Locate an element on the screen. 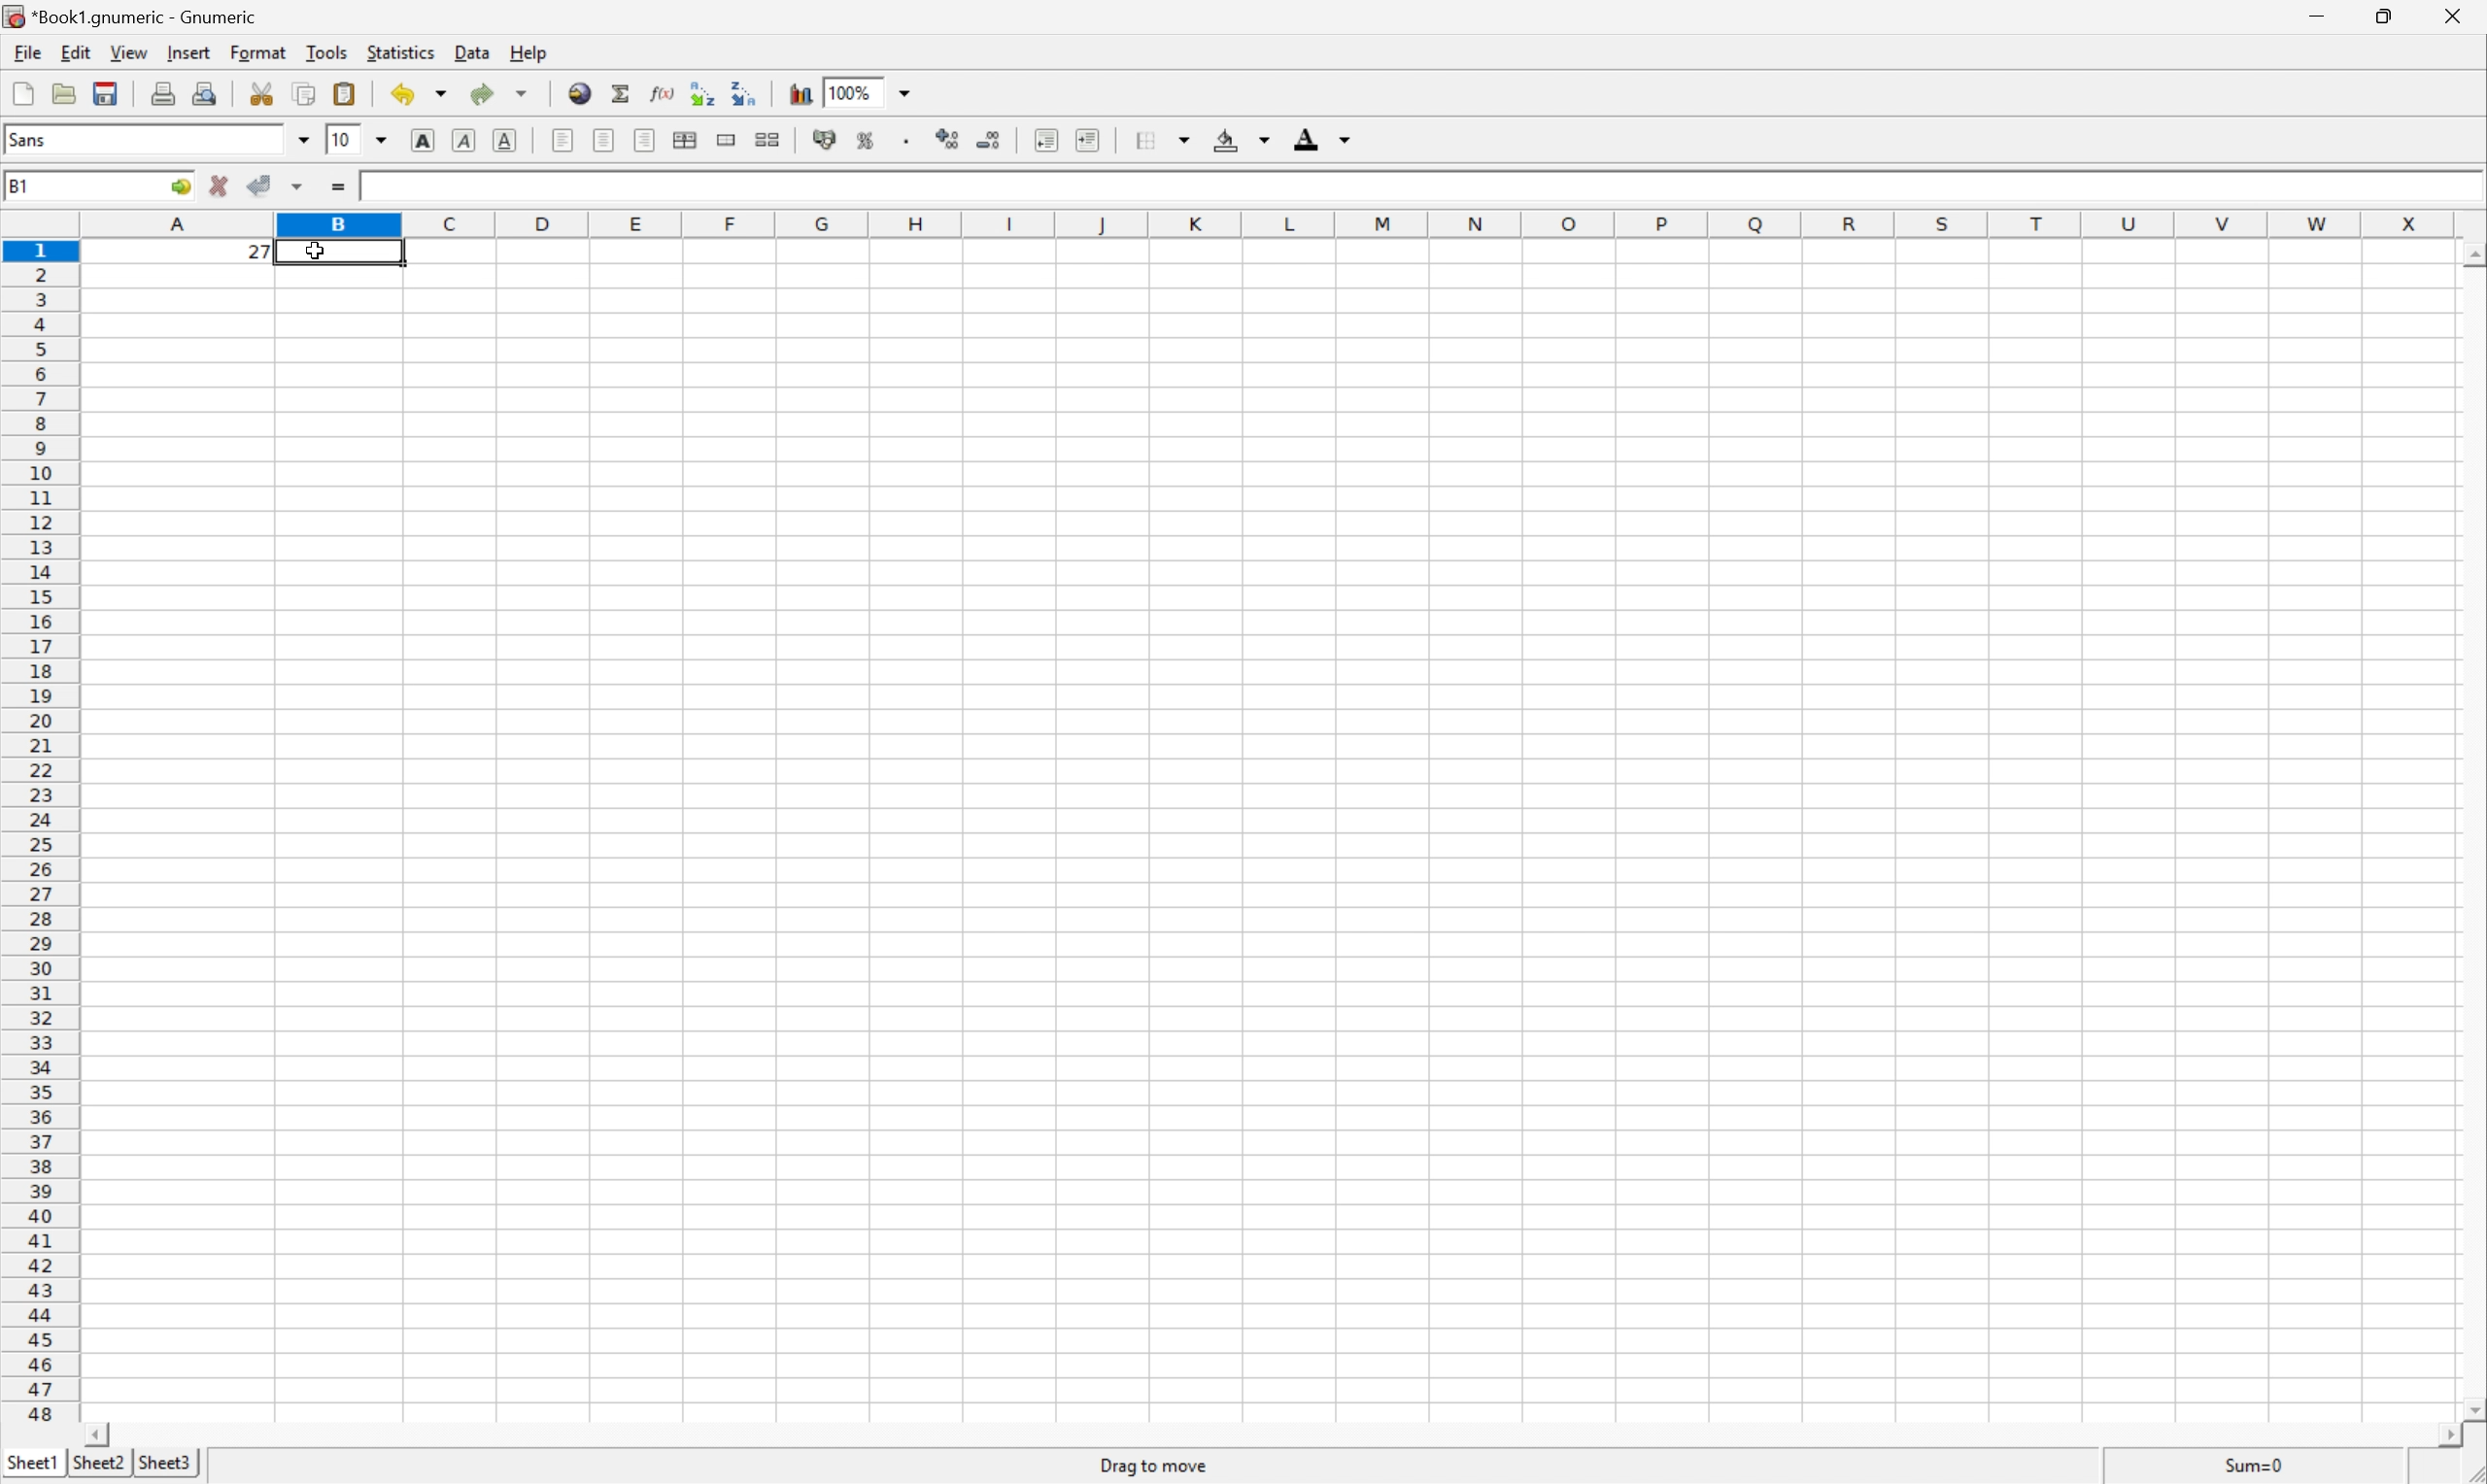 Image resolution: width=2487 pixels, height=1484 pixels. Save current workbook is located at coordinates (107, 94).